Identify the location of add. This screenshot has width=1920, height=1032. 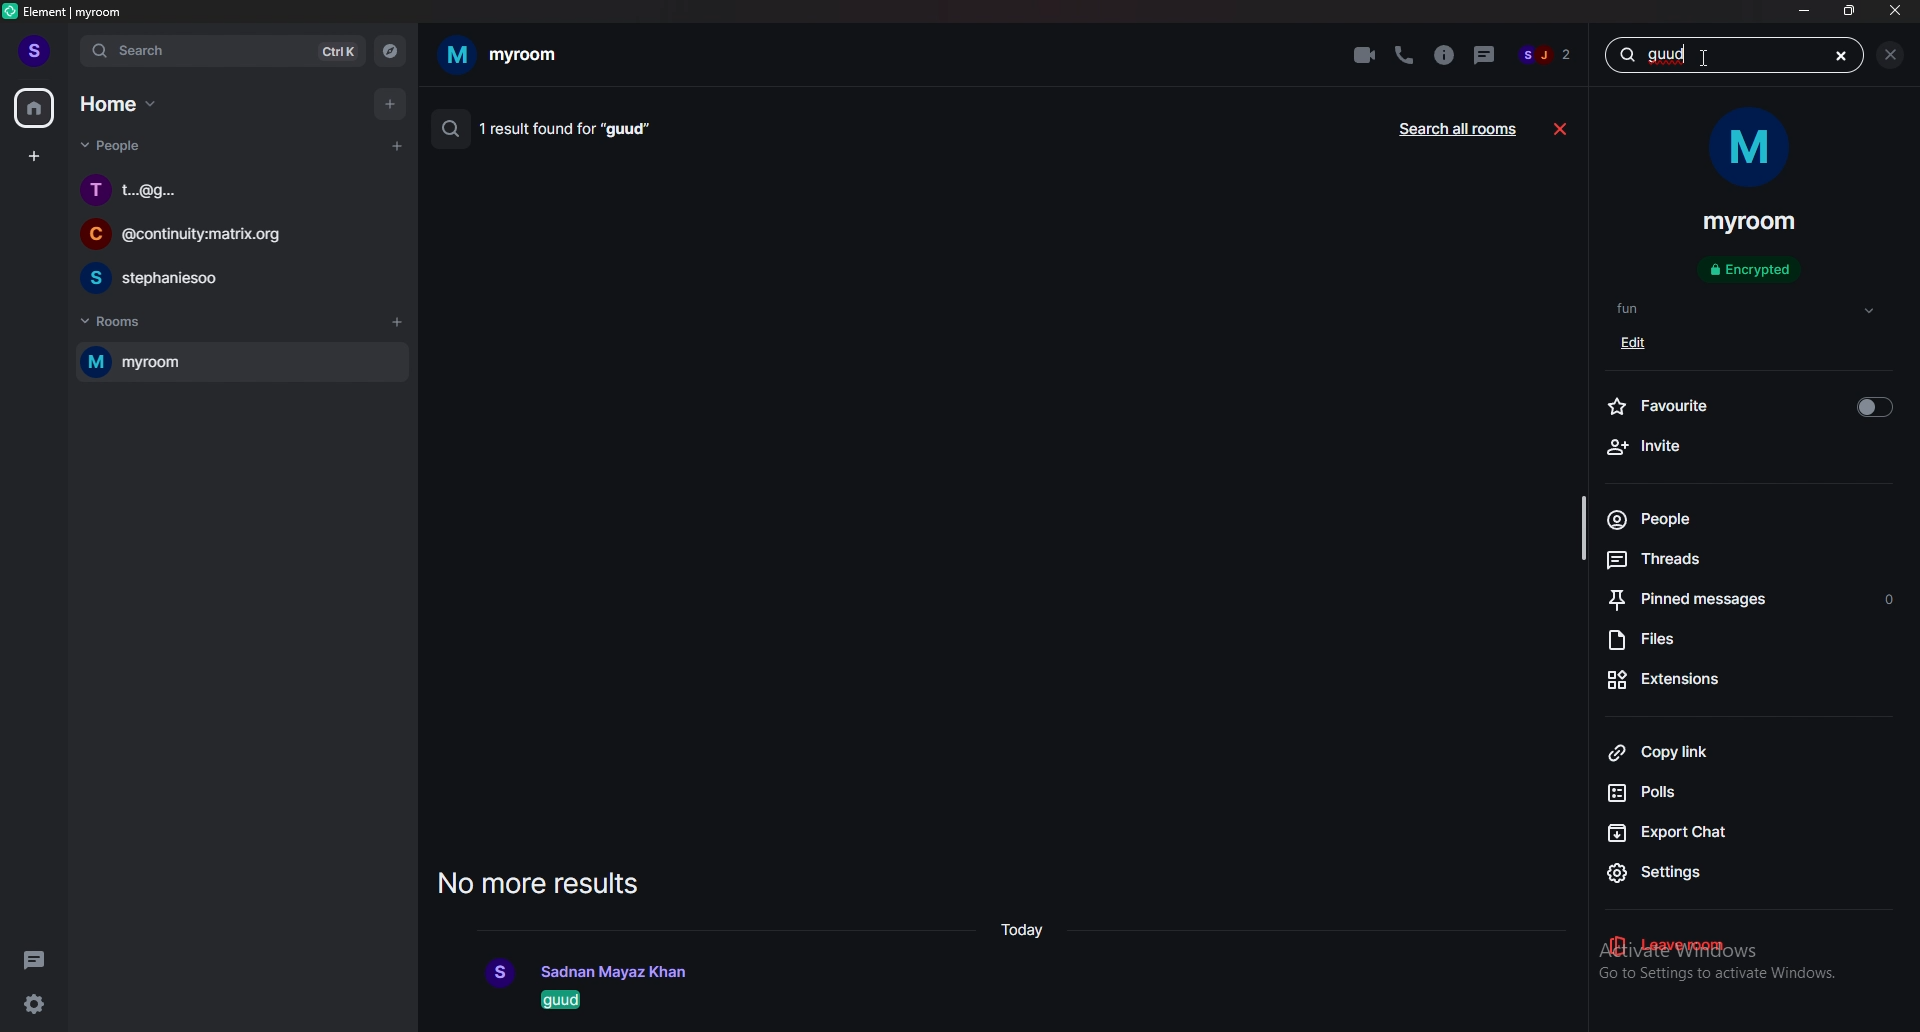
(391, 105).